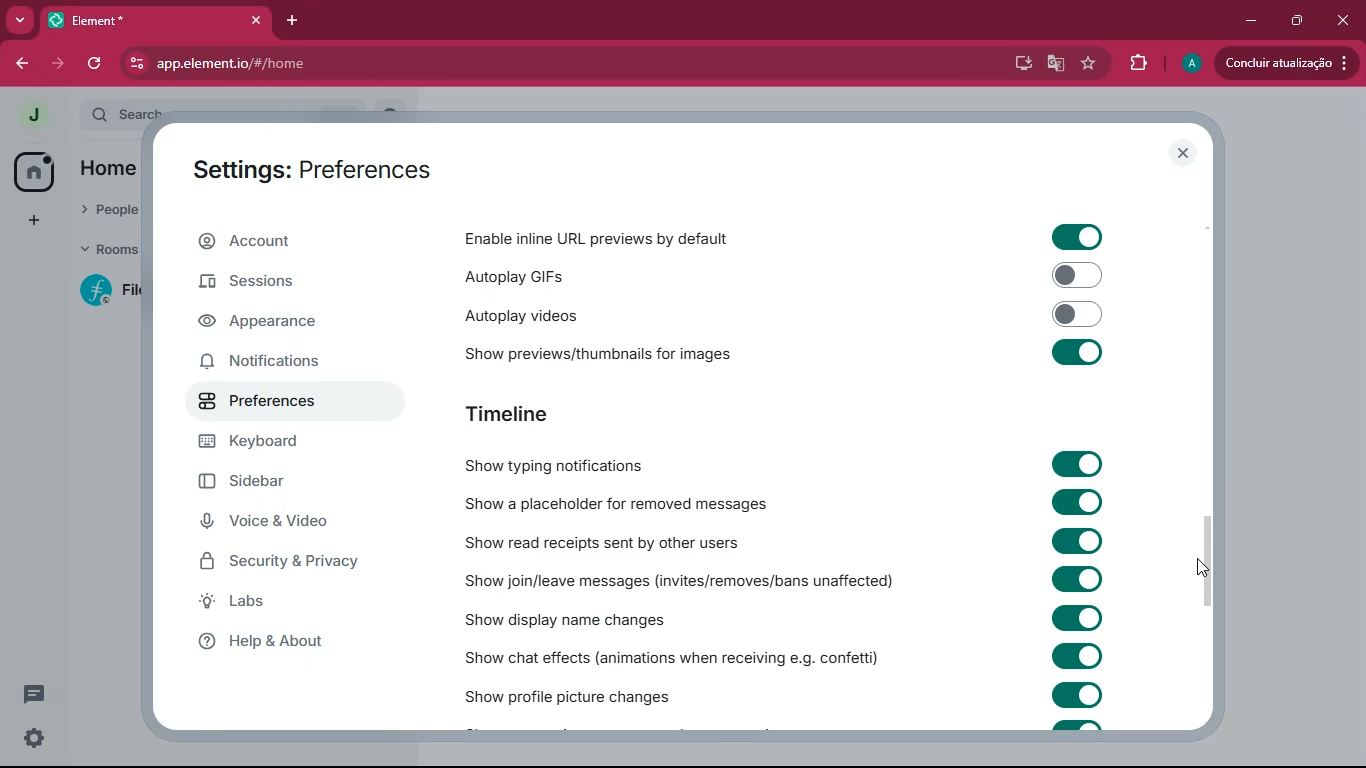 The height and width of the screenshot is (768, 1366). I want to click on notifications, so click(278, 360).